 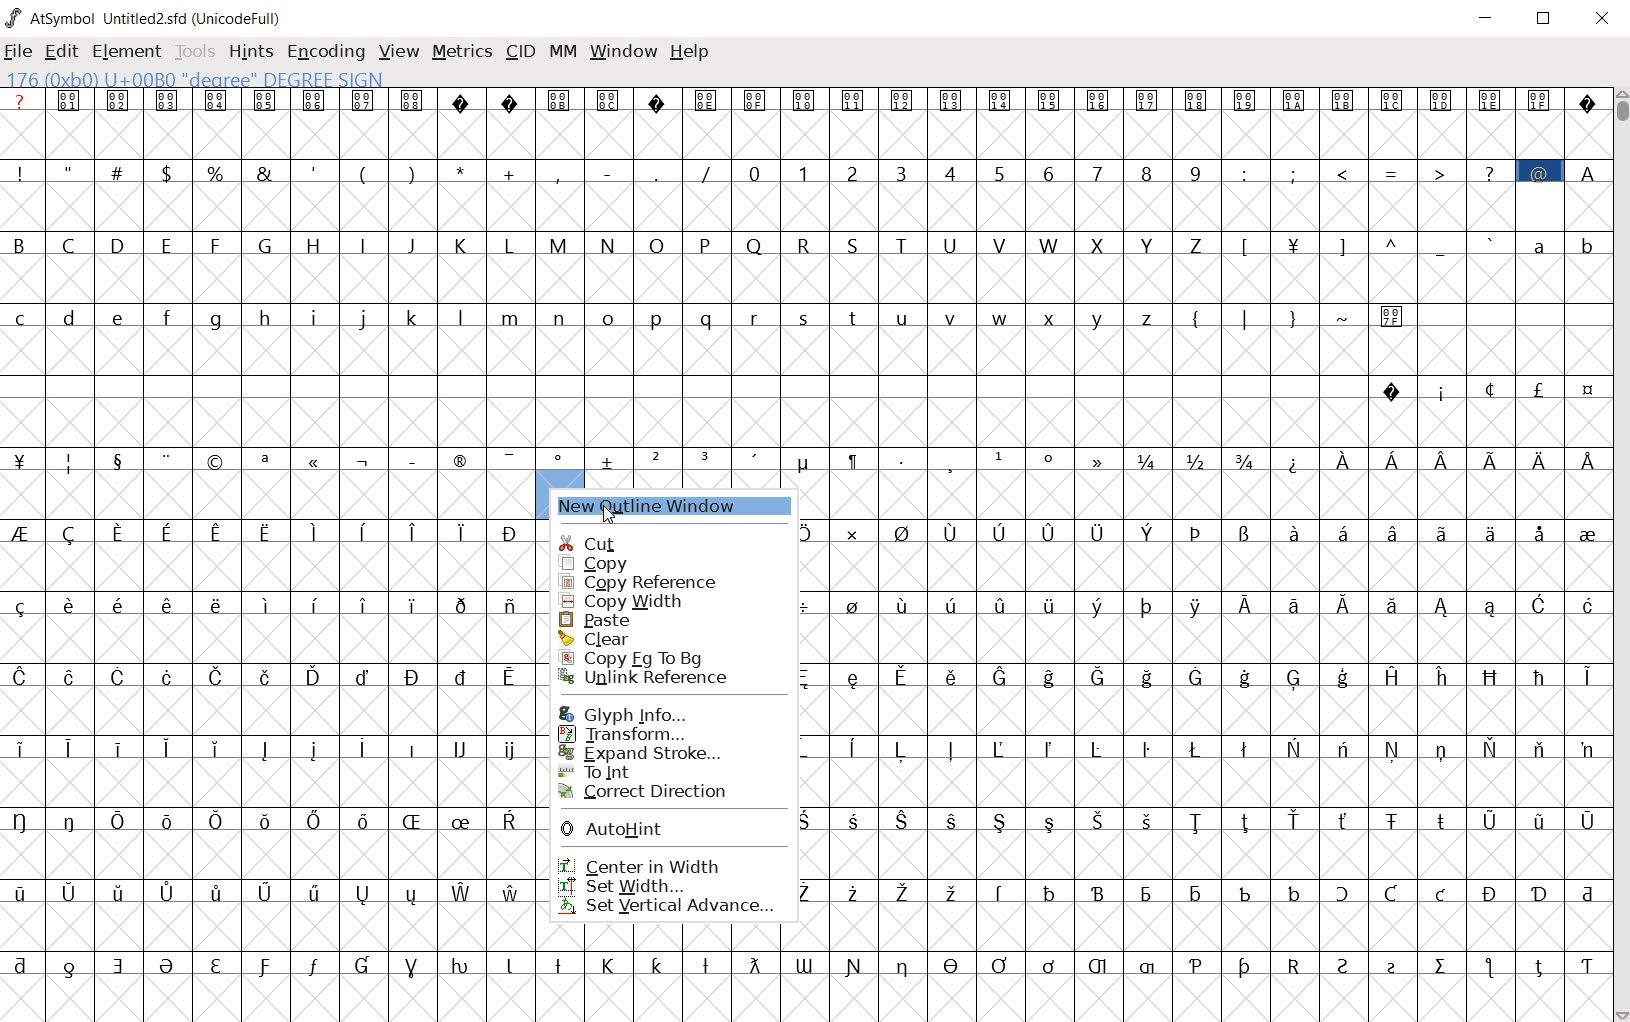 What do you see at coordinates (806, 280) in the screenshot?
I see `empty glyph slots` at bounding box center [806, 280].